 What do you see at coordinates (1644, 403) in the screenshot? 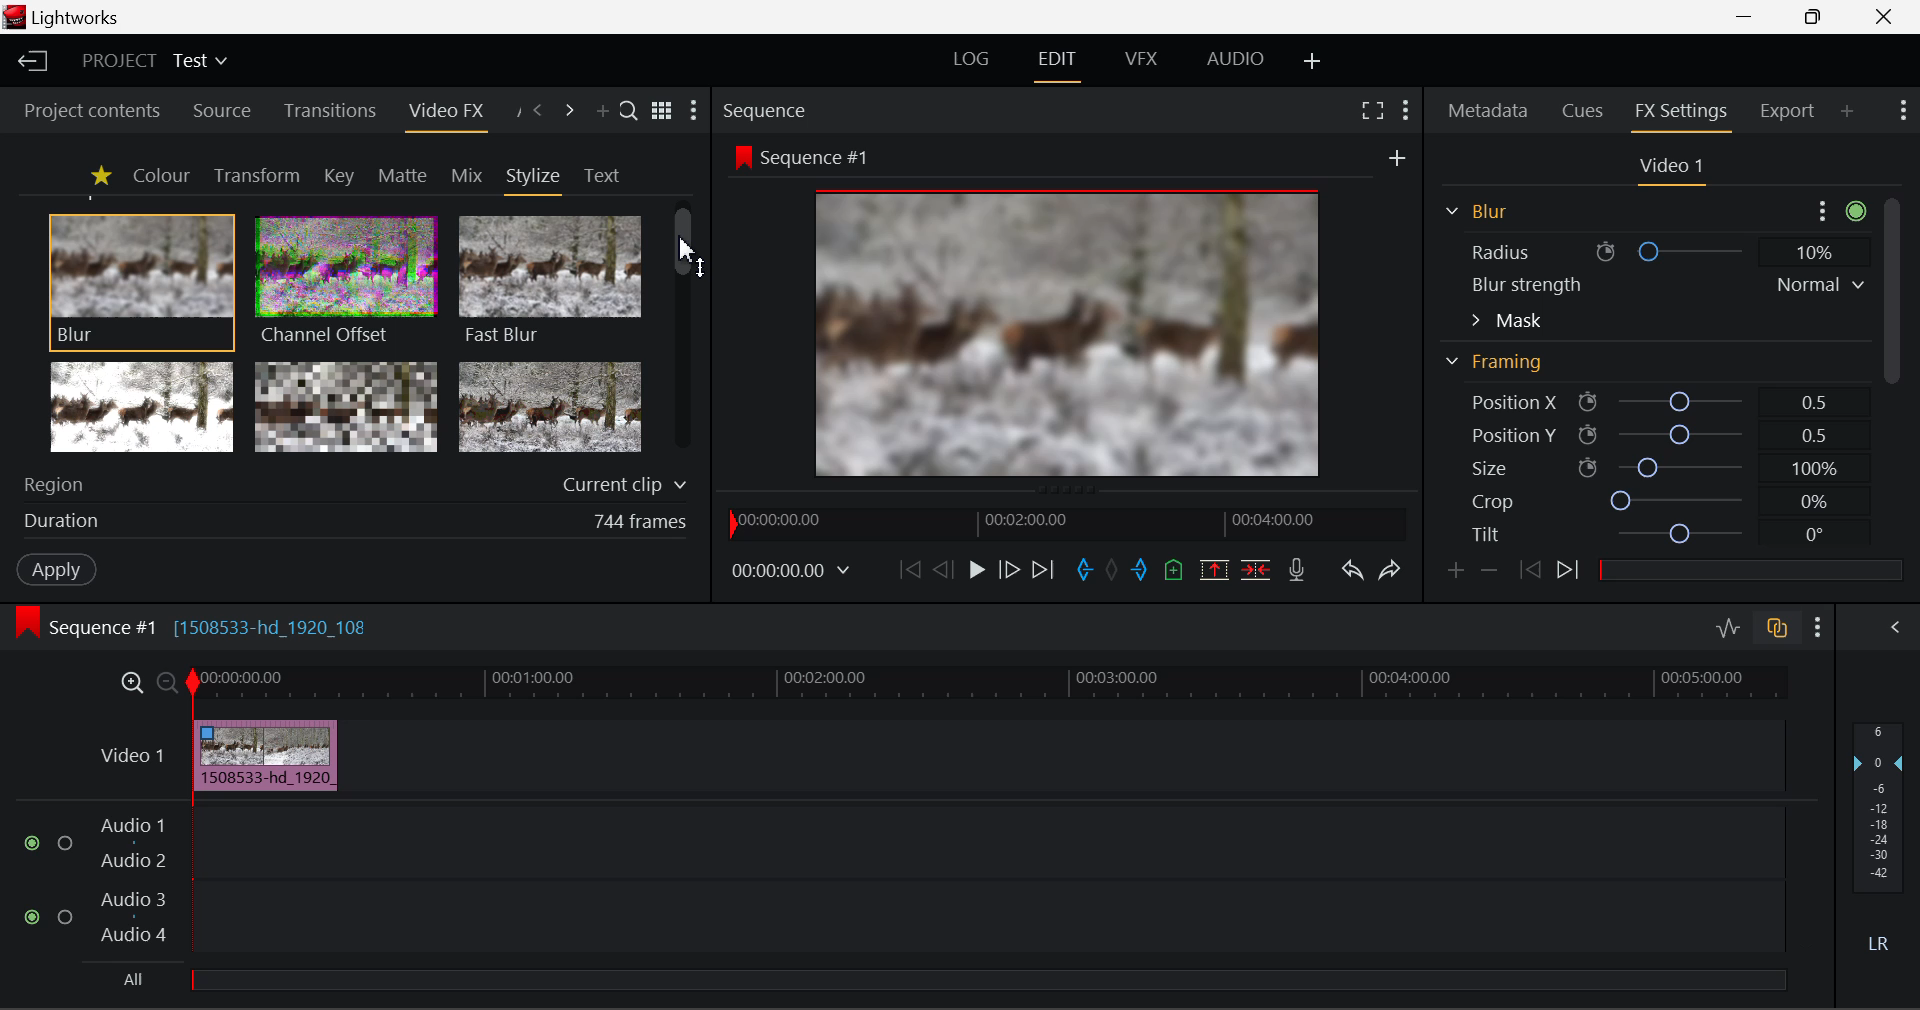
I see `Position X` at bounding box center [1644, 403].